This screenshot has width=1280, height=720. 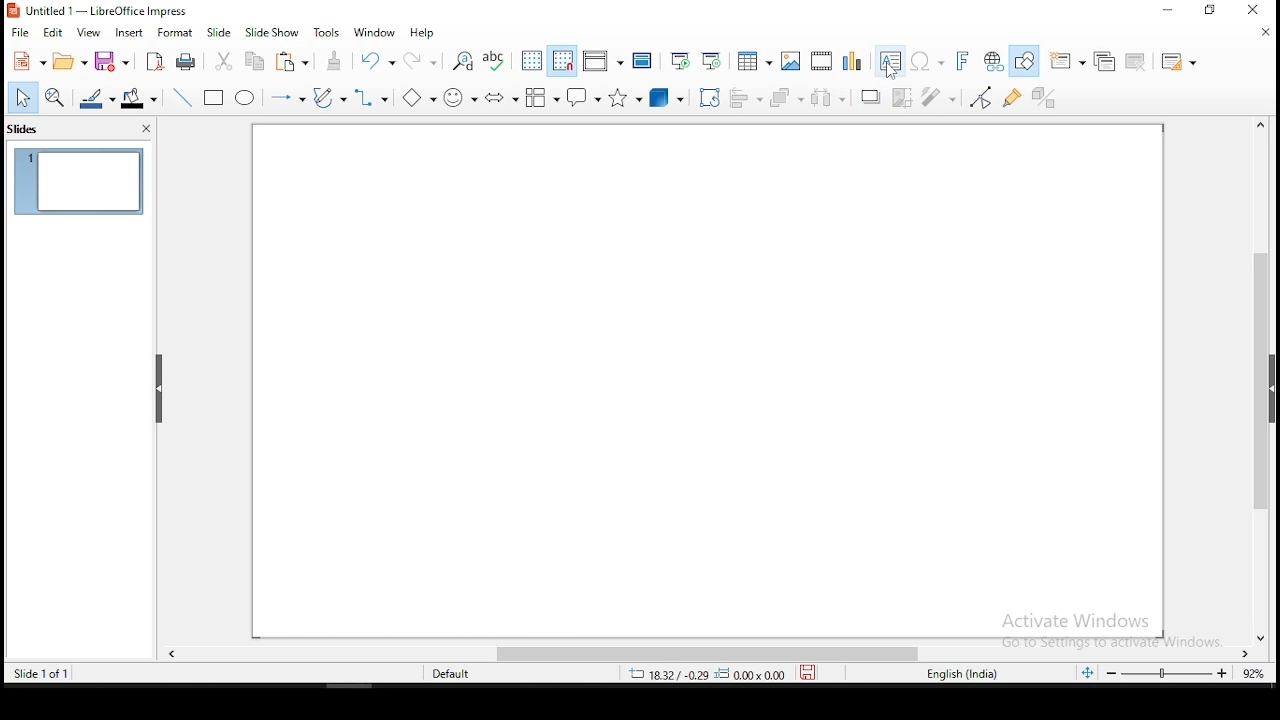 I want to click on slide show, so click(x=271, y=33).